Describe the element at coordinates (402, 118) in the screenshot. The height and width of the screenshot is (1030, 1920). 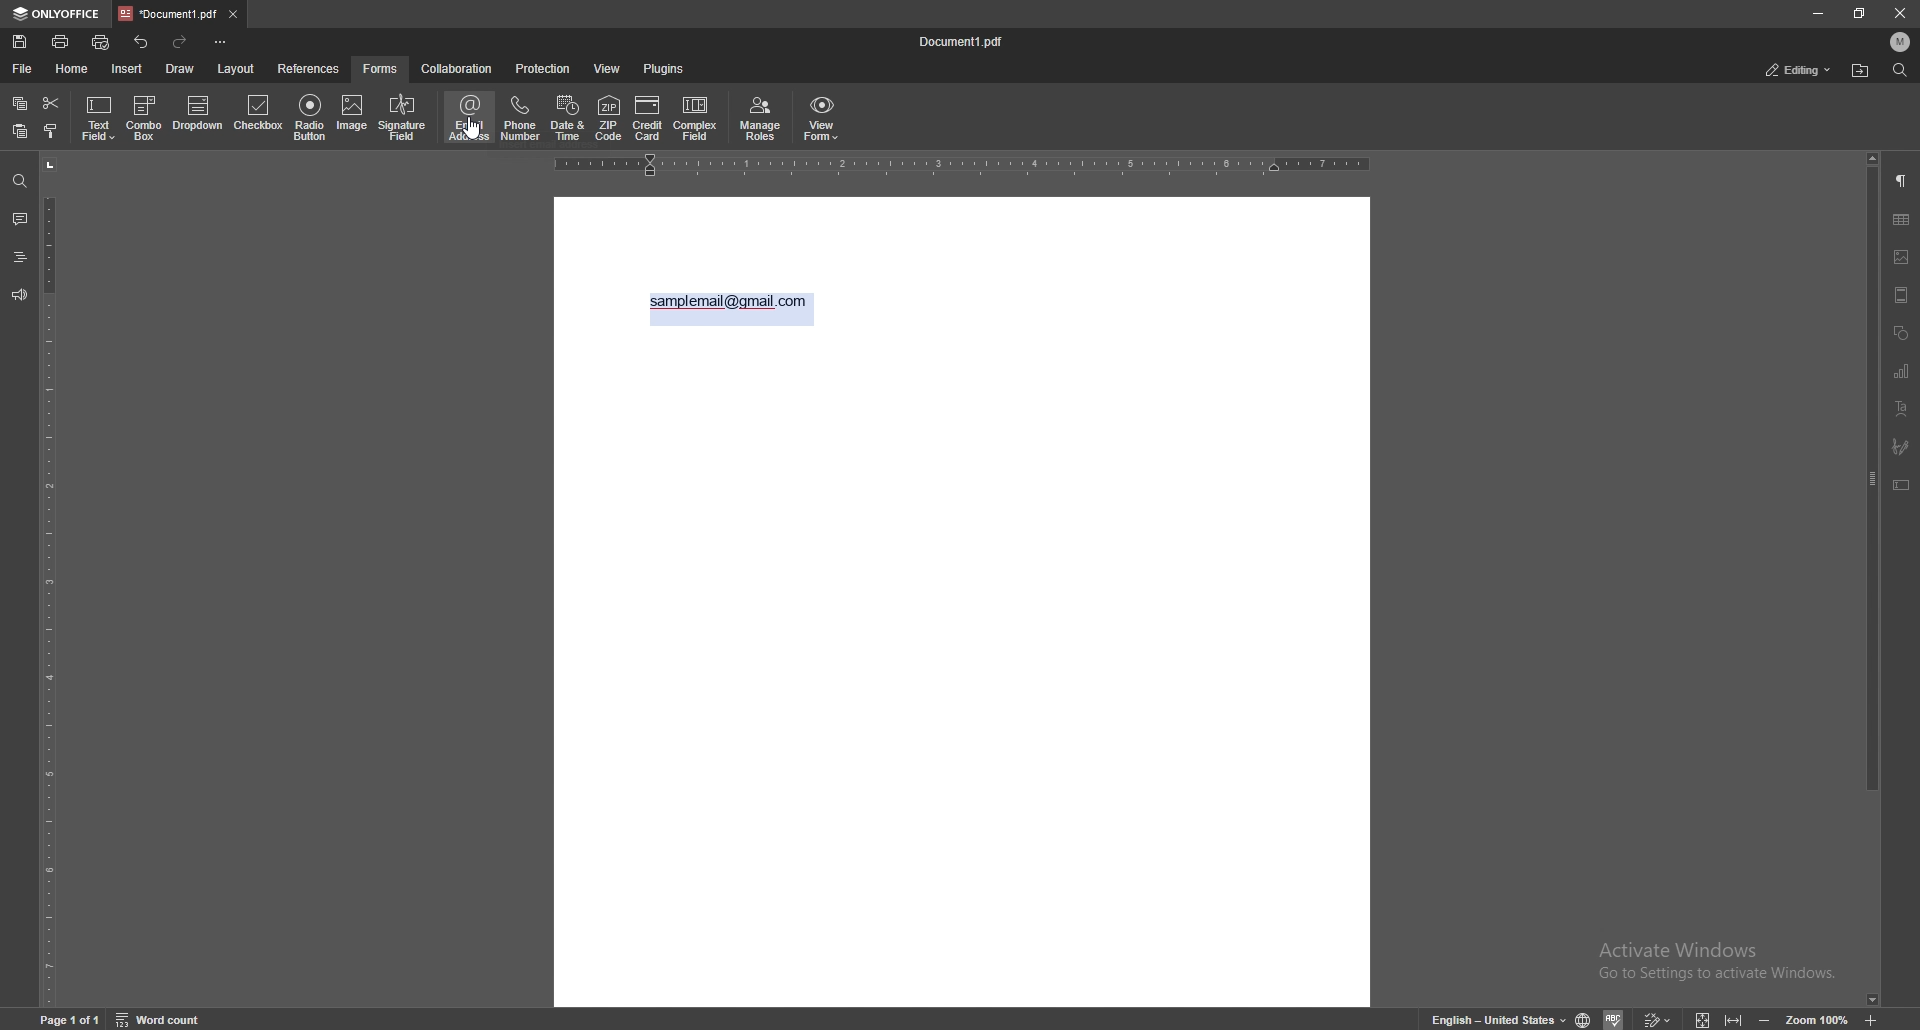
I see `signature field` at that location.